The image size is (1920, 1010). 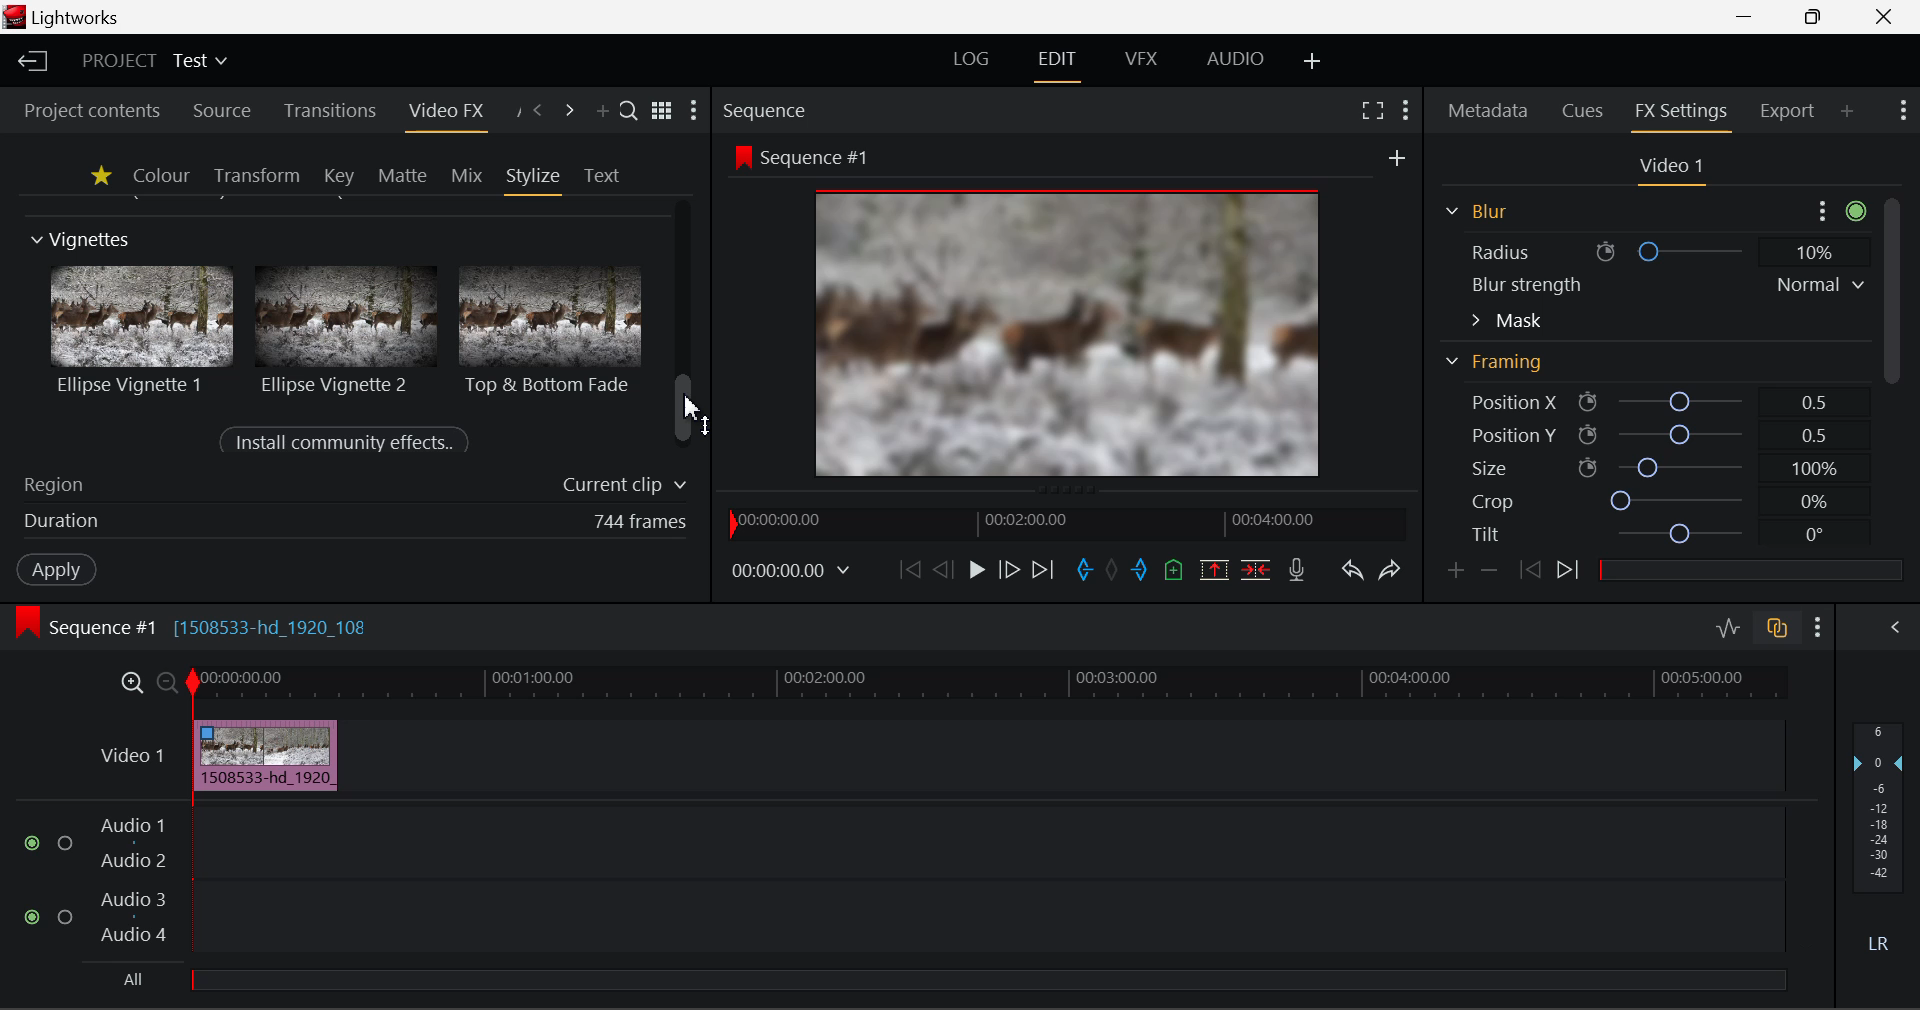 What do you see at coordinates (1216, 568) in the screenshot?
I see `Remove Marked Section` at bounding box center [1216, 568].